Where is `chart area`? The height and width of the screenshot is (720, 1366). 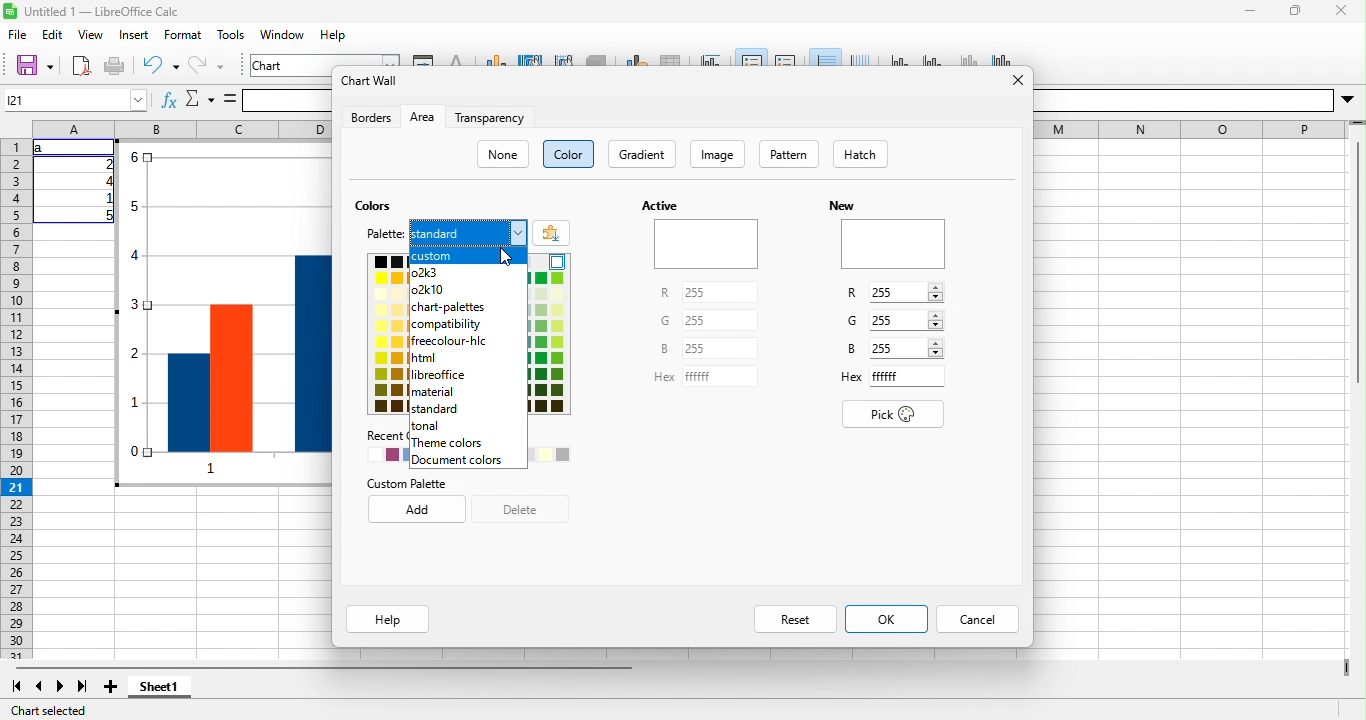
chart area is located at coordinates (325, 60).